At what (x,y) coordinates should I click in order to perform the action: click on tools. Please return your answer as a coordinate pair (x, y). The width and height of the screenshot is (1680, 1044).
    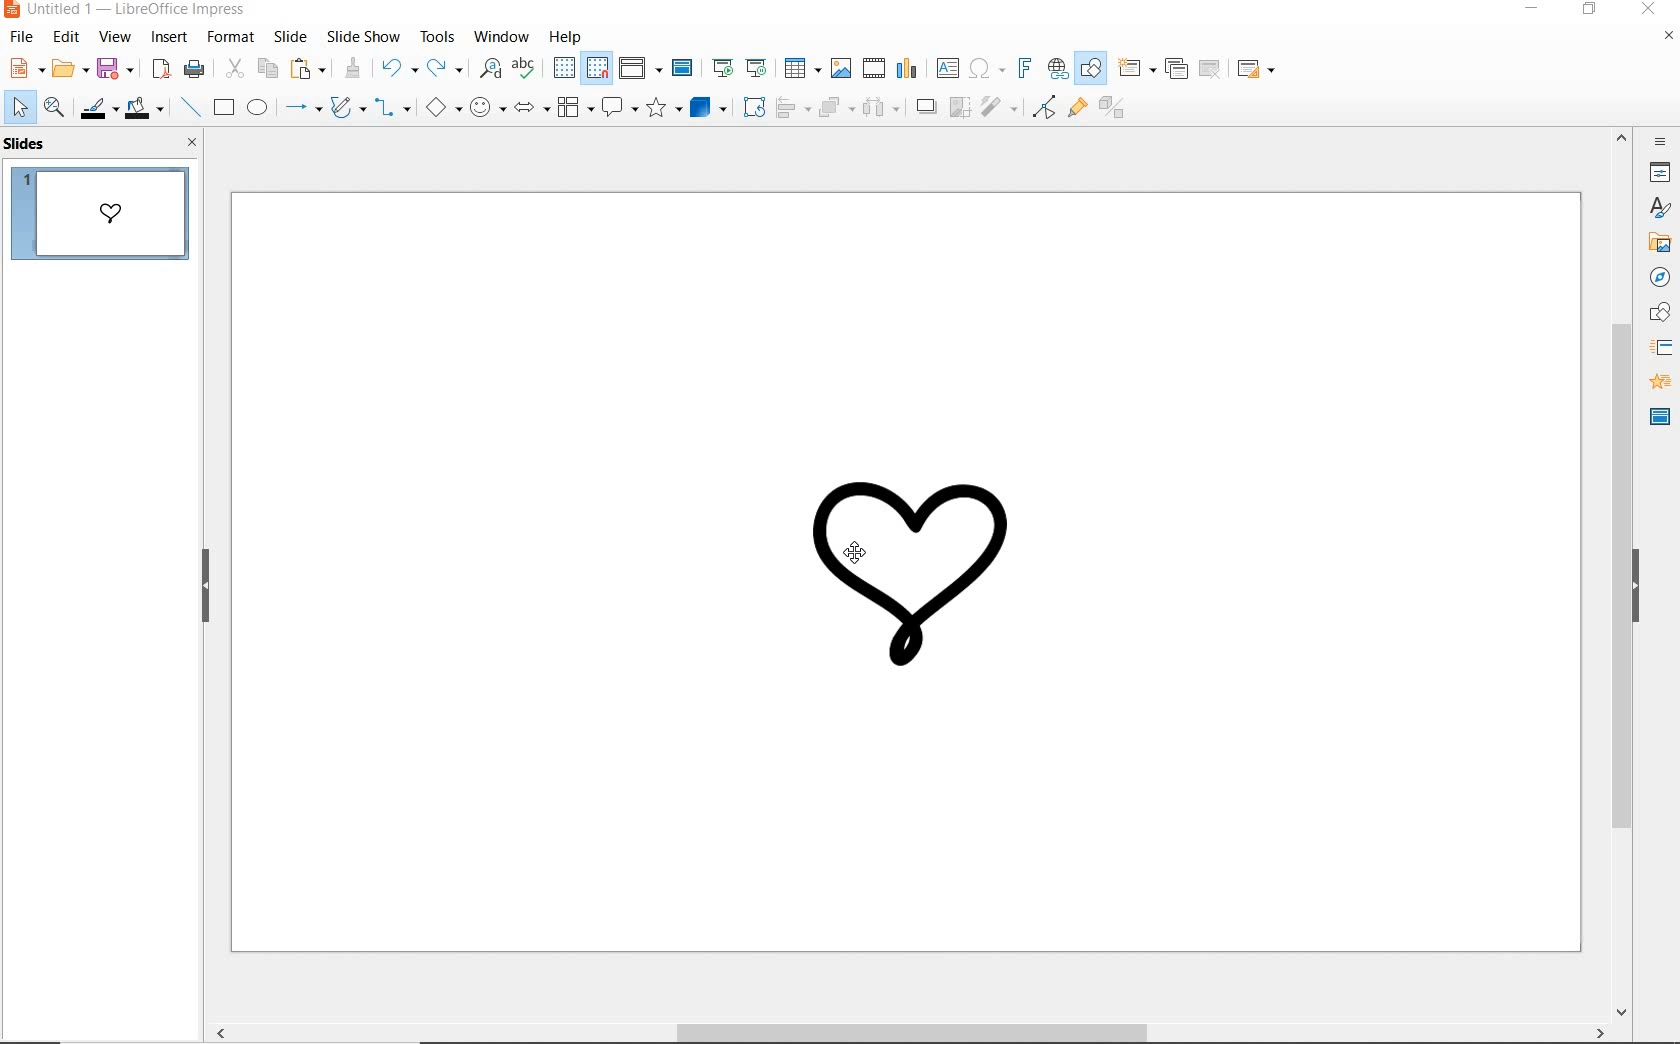
    Looking at the image, I should click on (438, 37).